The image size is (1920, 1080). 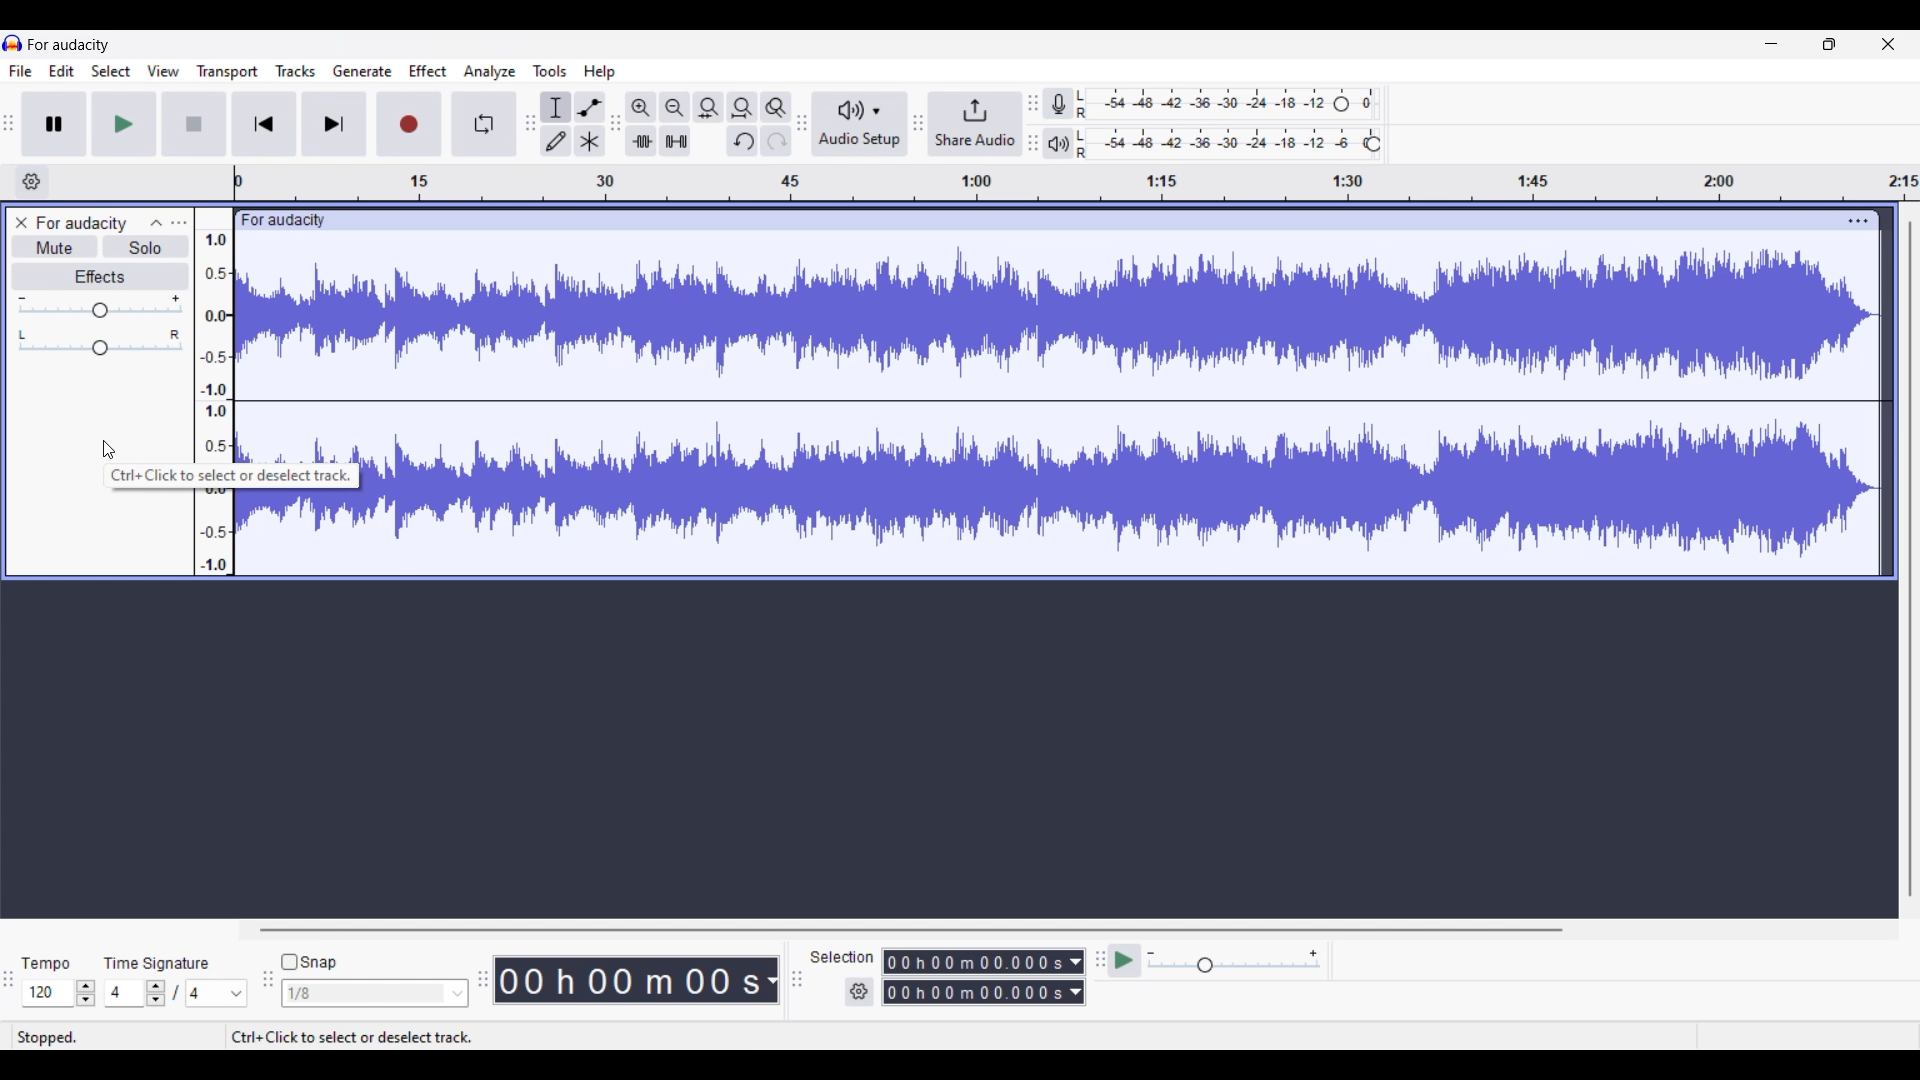 I want to click on Share audio, so click(x=975, y=123).